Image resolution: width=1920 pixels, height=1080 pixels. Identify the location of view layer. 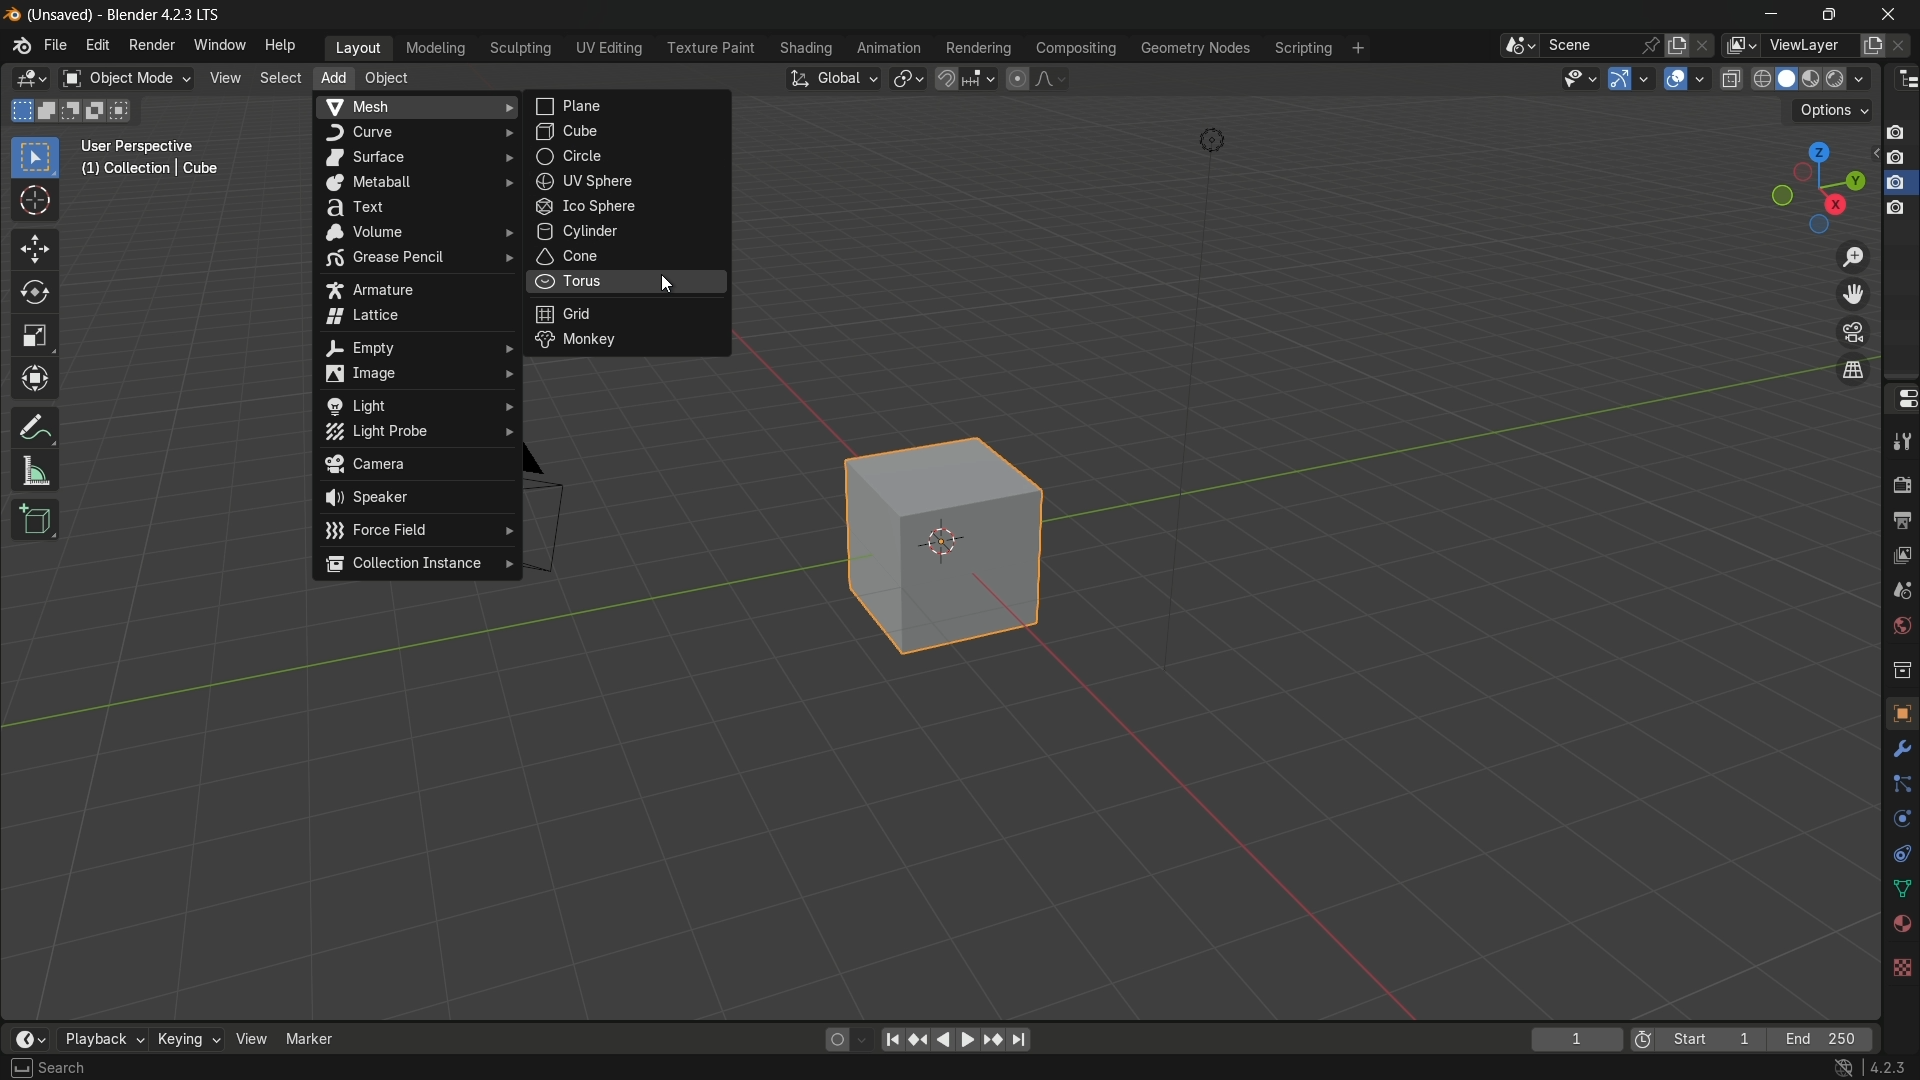
(1738, 45).